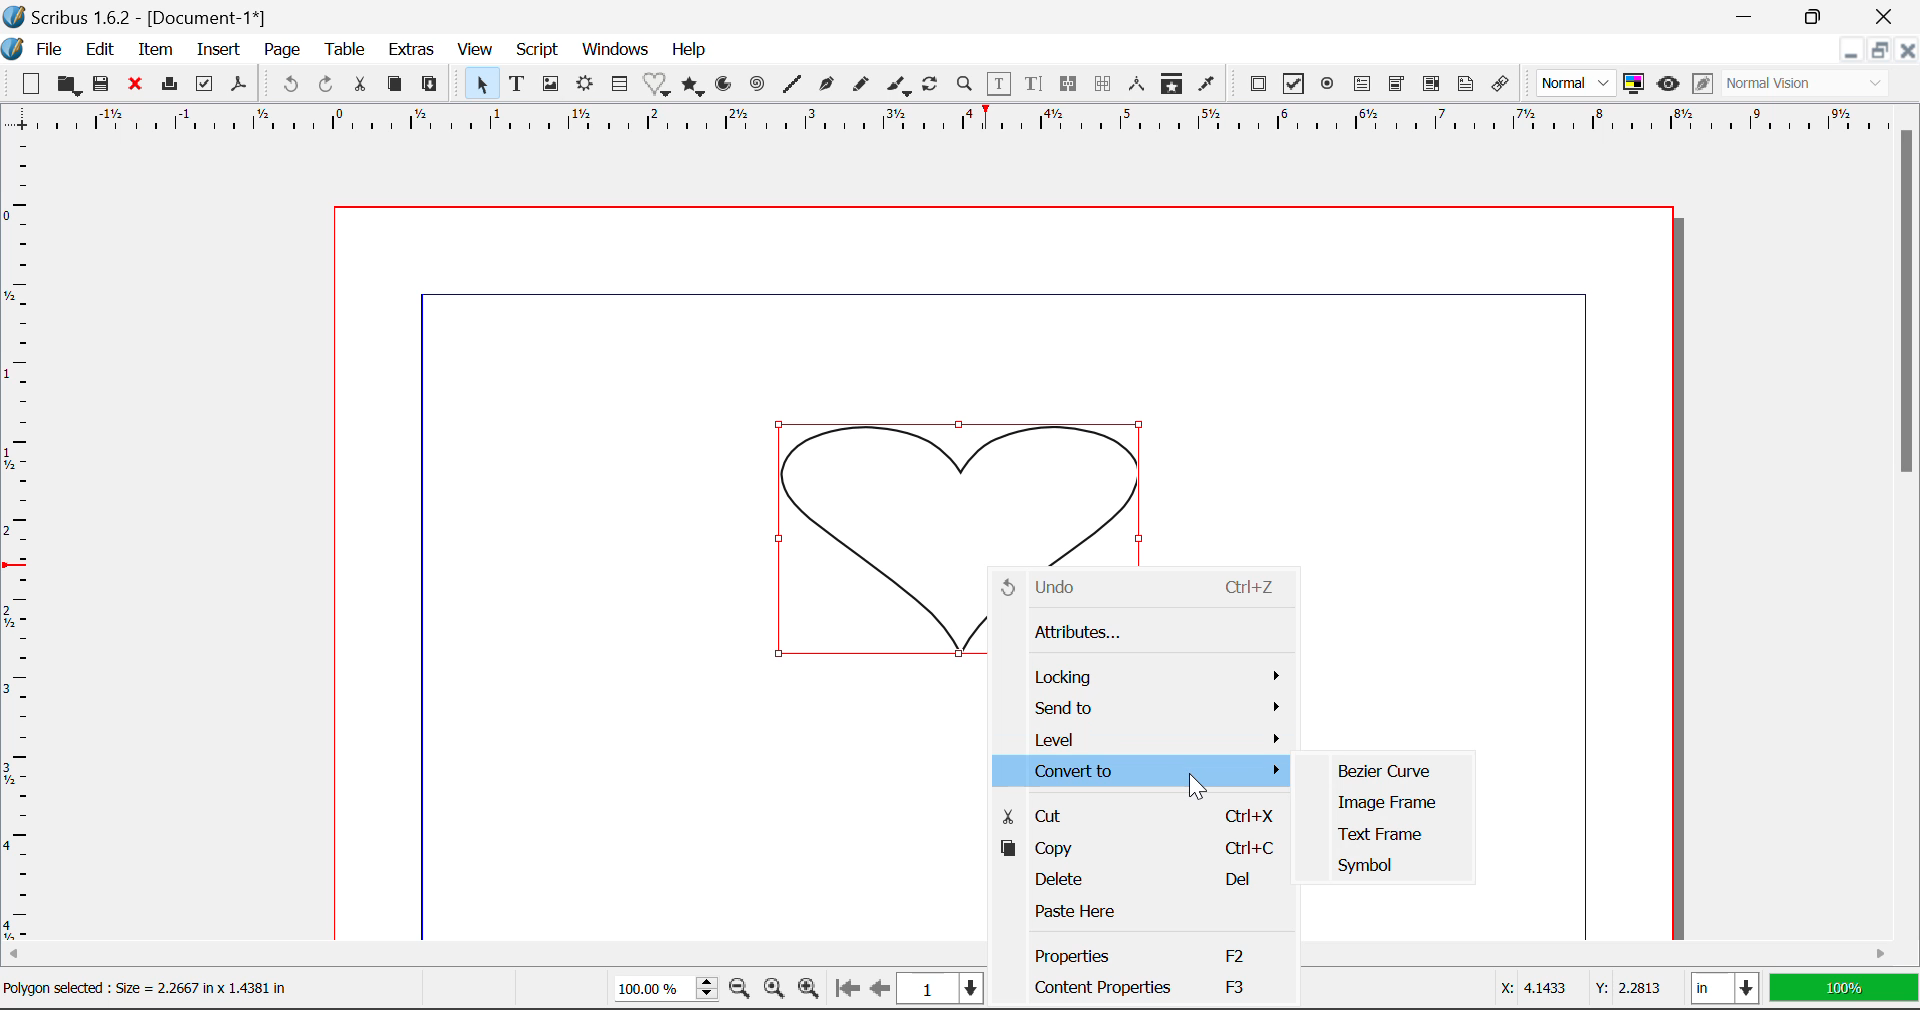 The width and height of the screenshot is (1920, 1010). I want to click on Edit Contents in Frame, so click(1001, 84).